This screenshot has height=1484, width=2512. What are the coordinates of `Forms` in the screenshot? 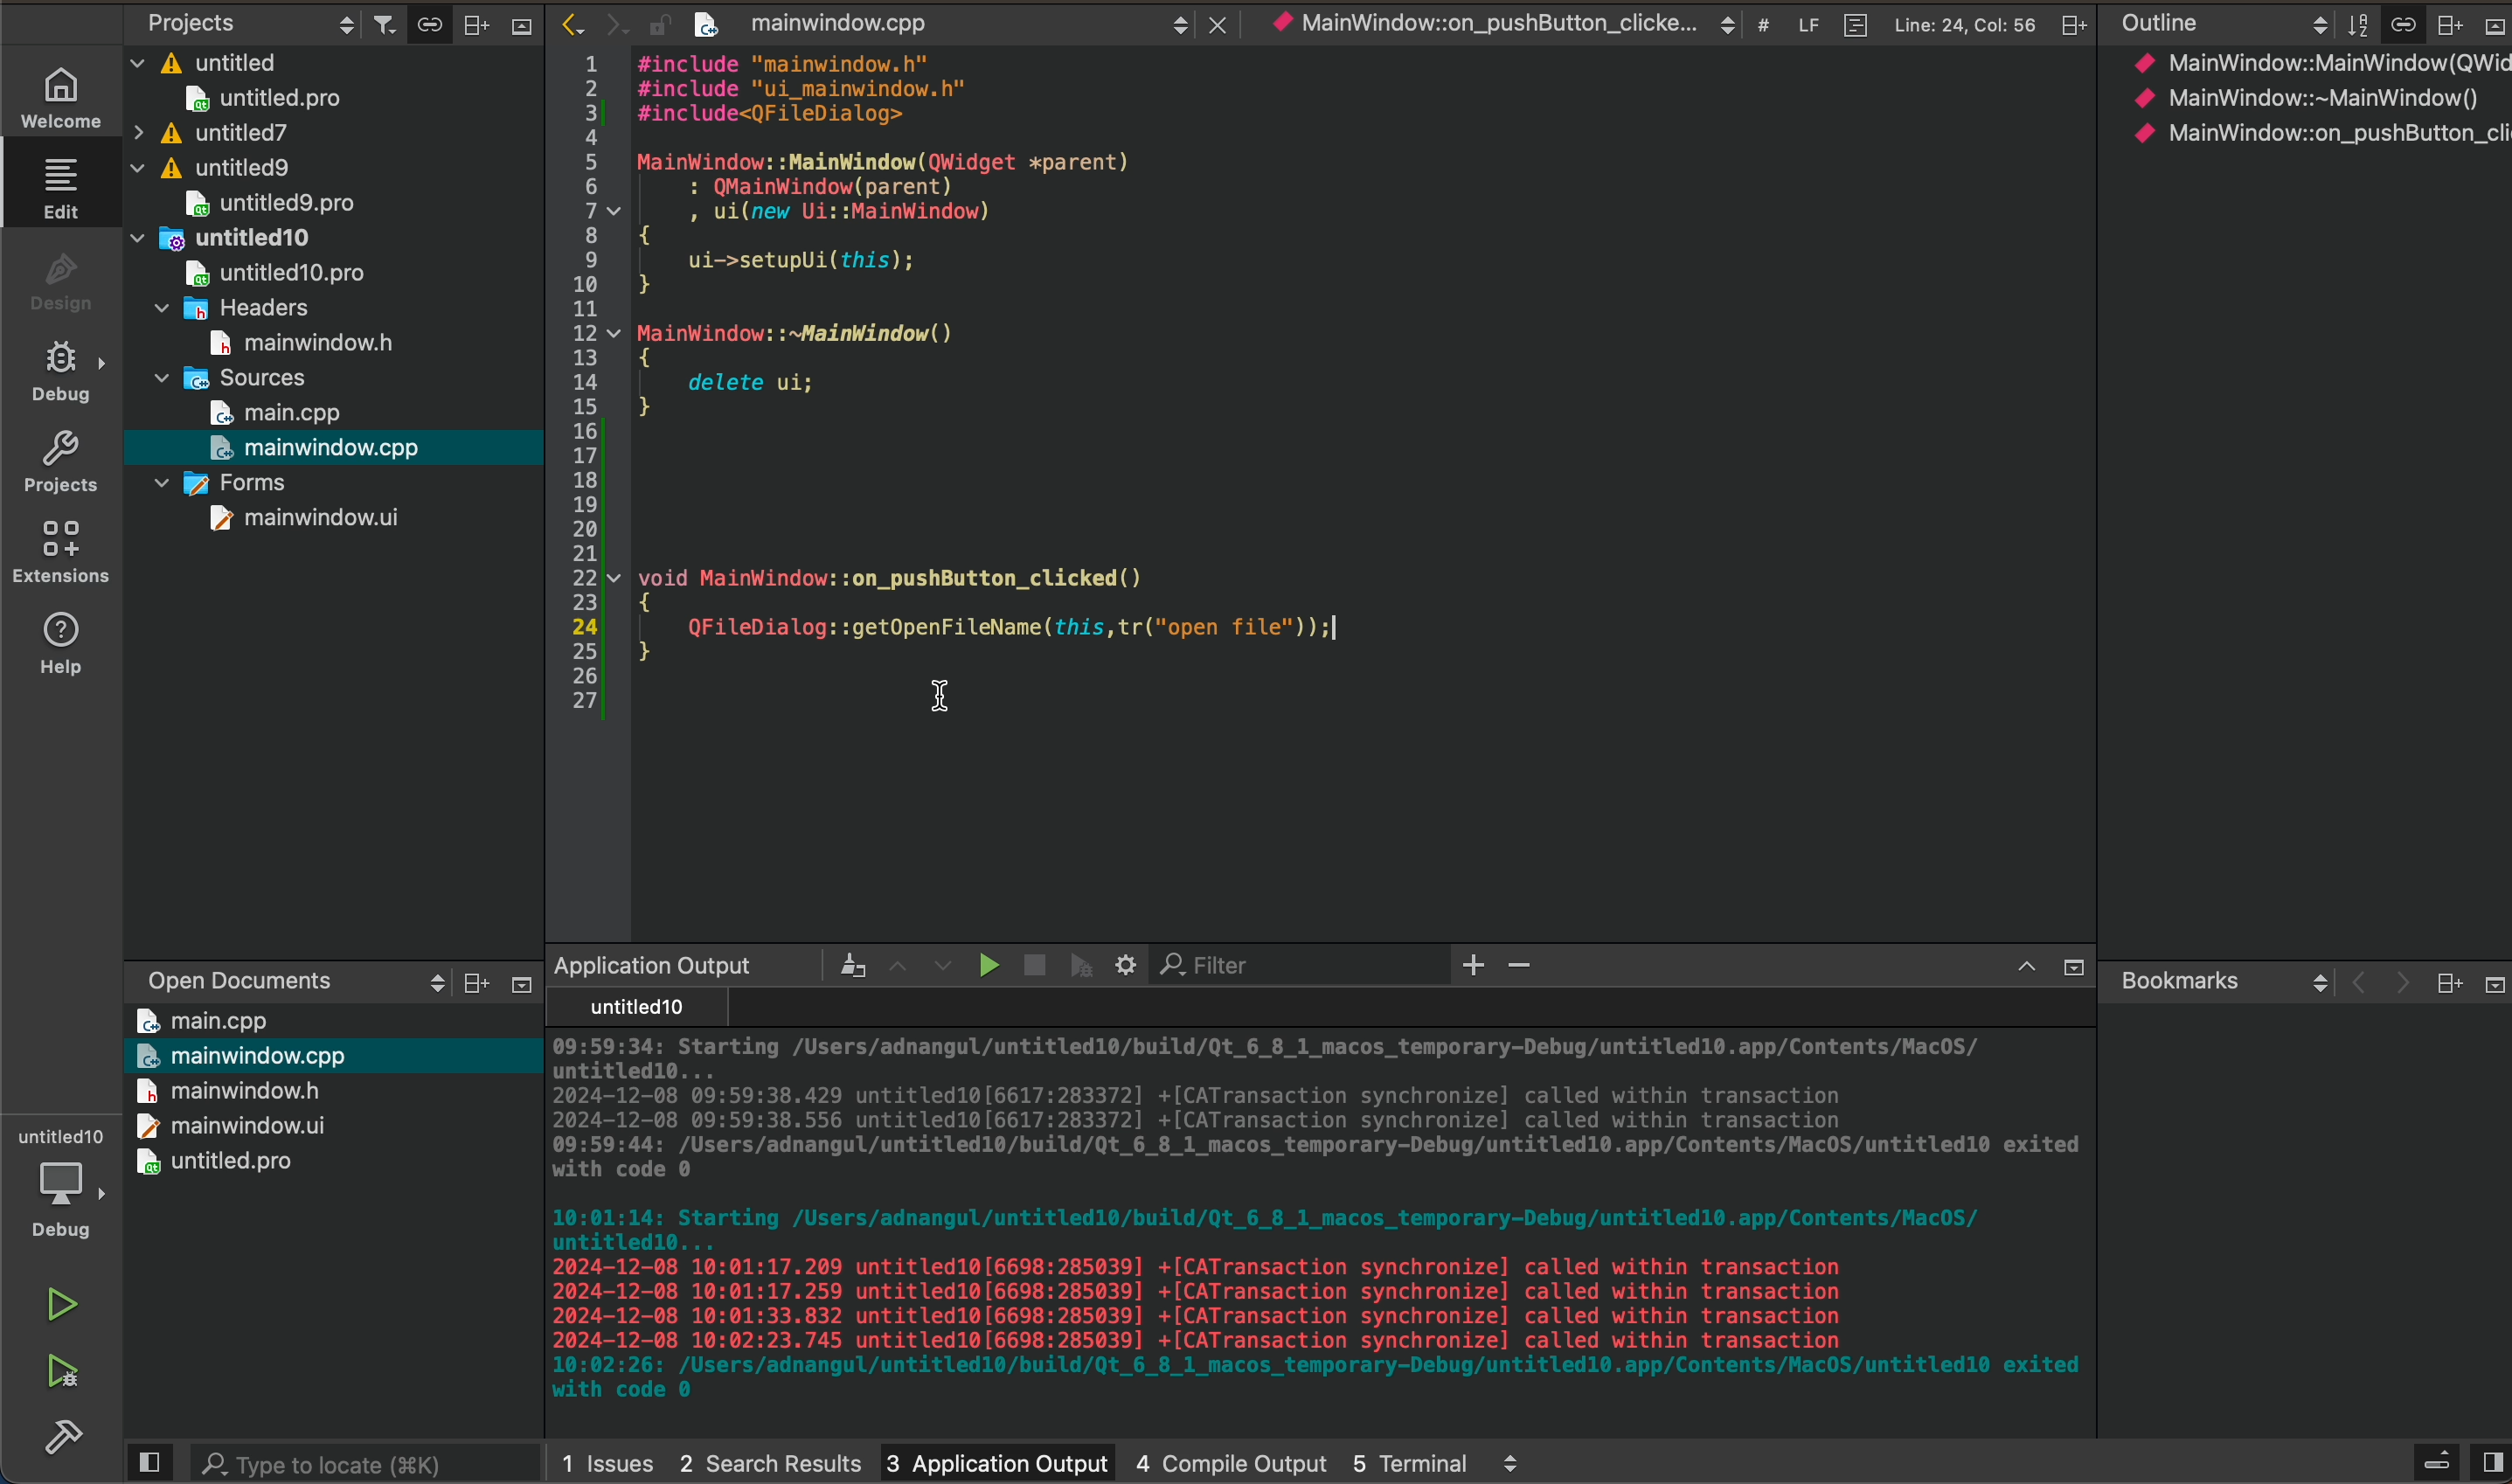 It's located at (221, 480).